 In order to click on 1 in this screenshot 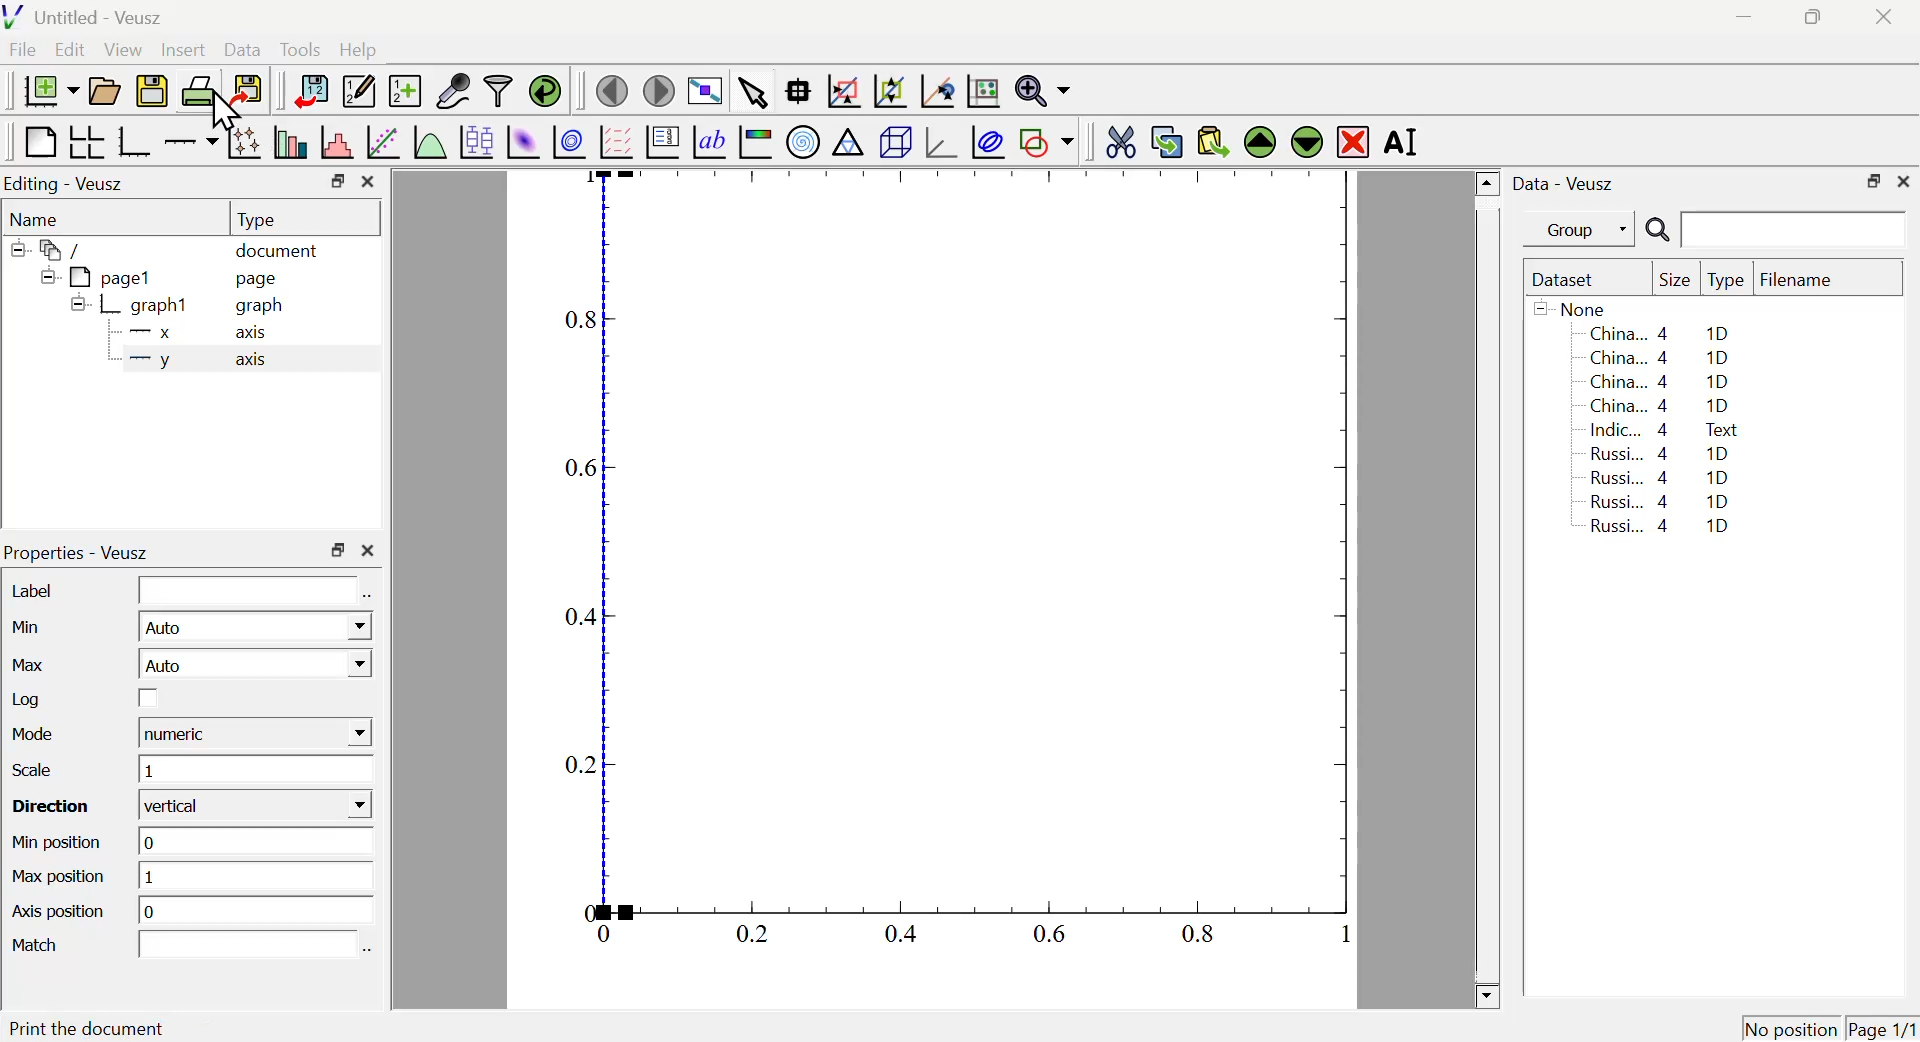, I will do `click(255, 770)`.